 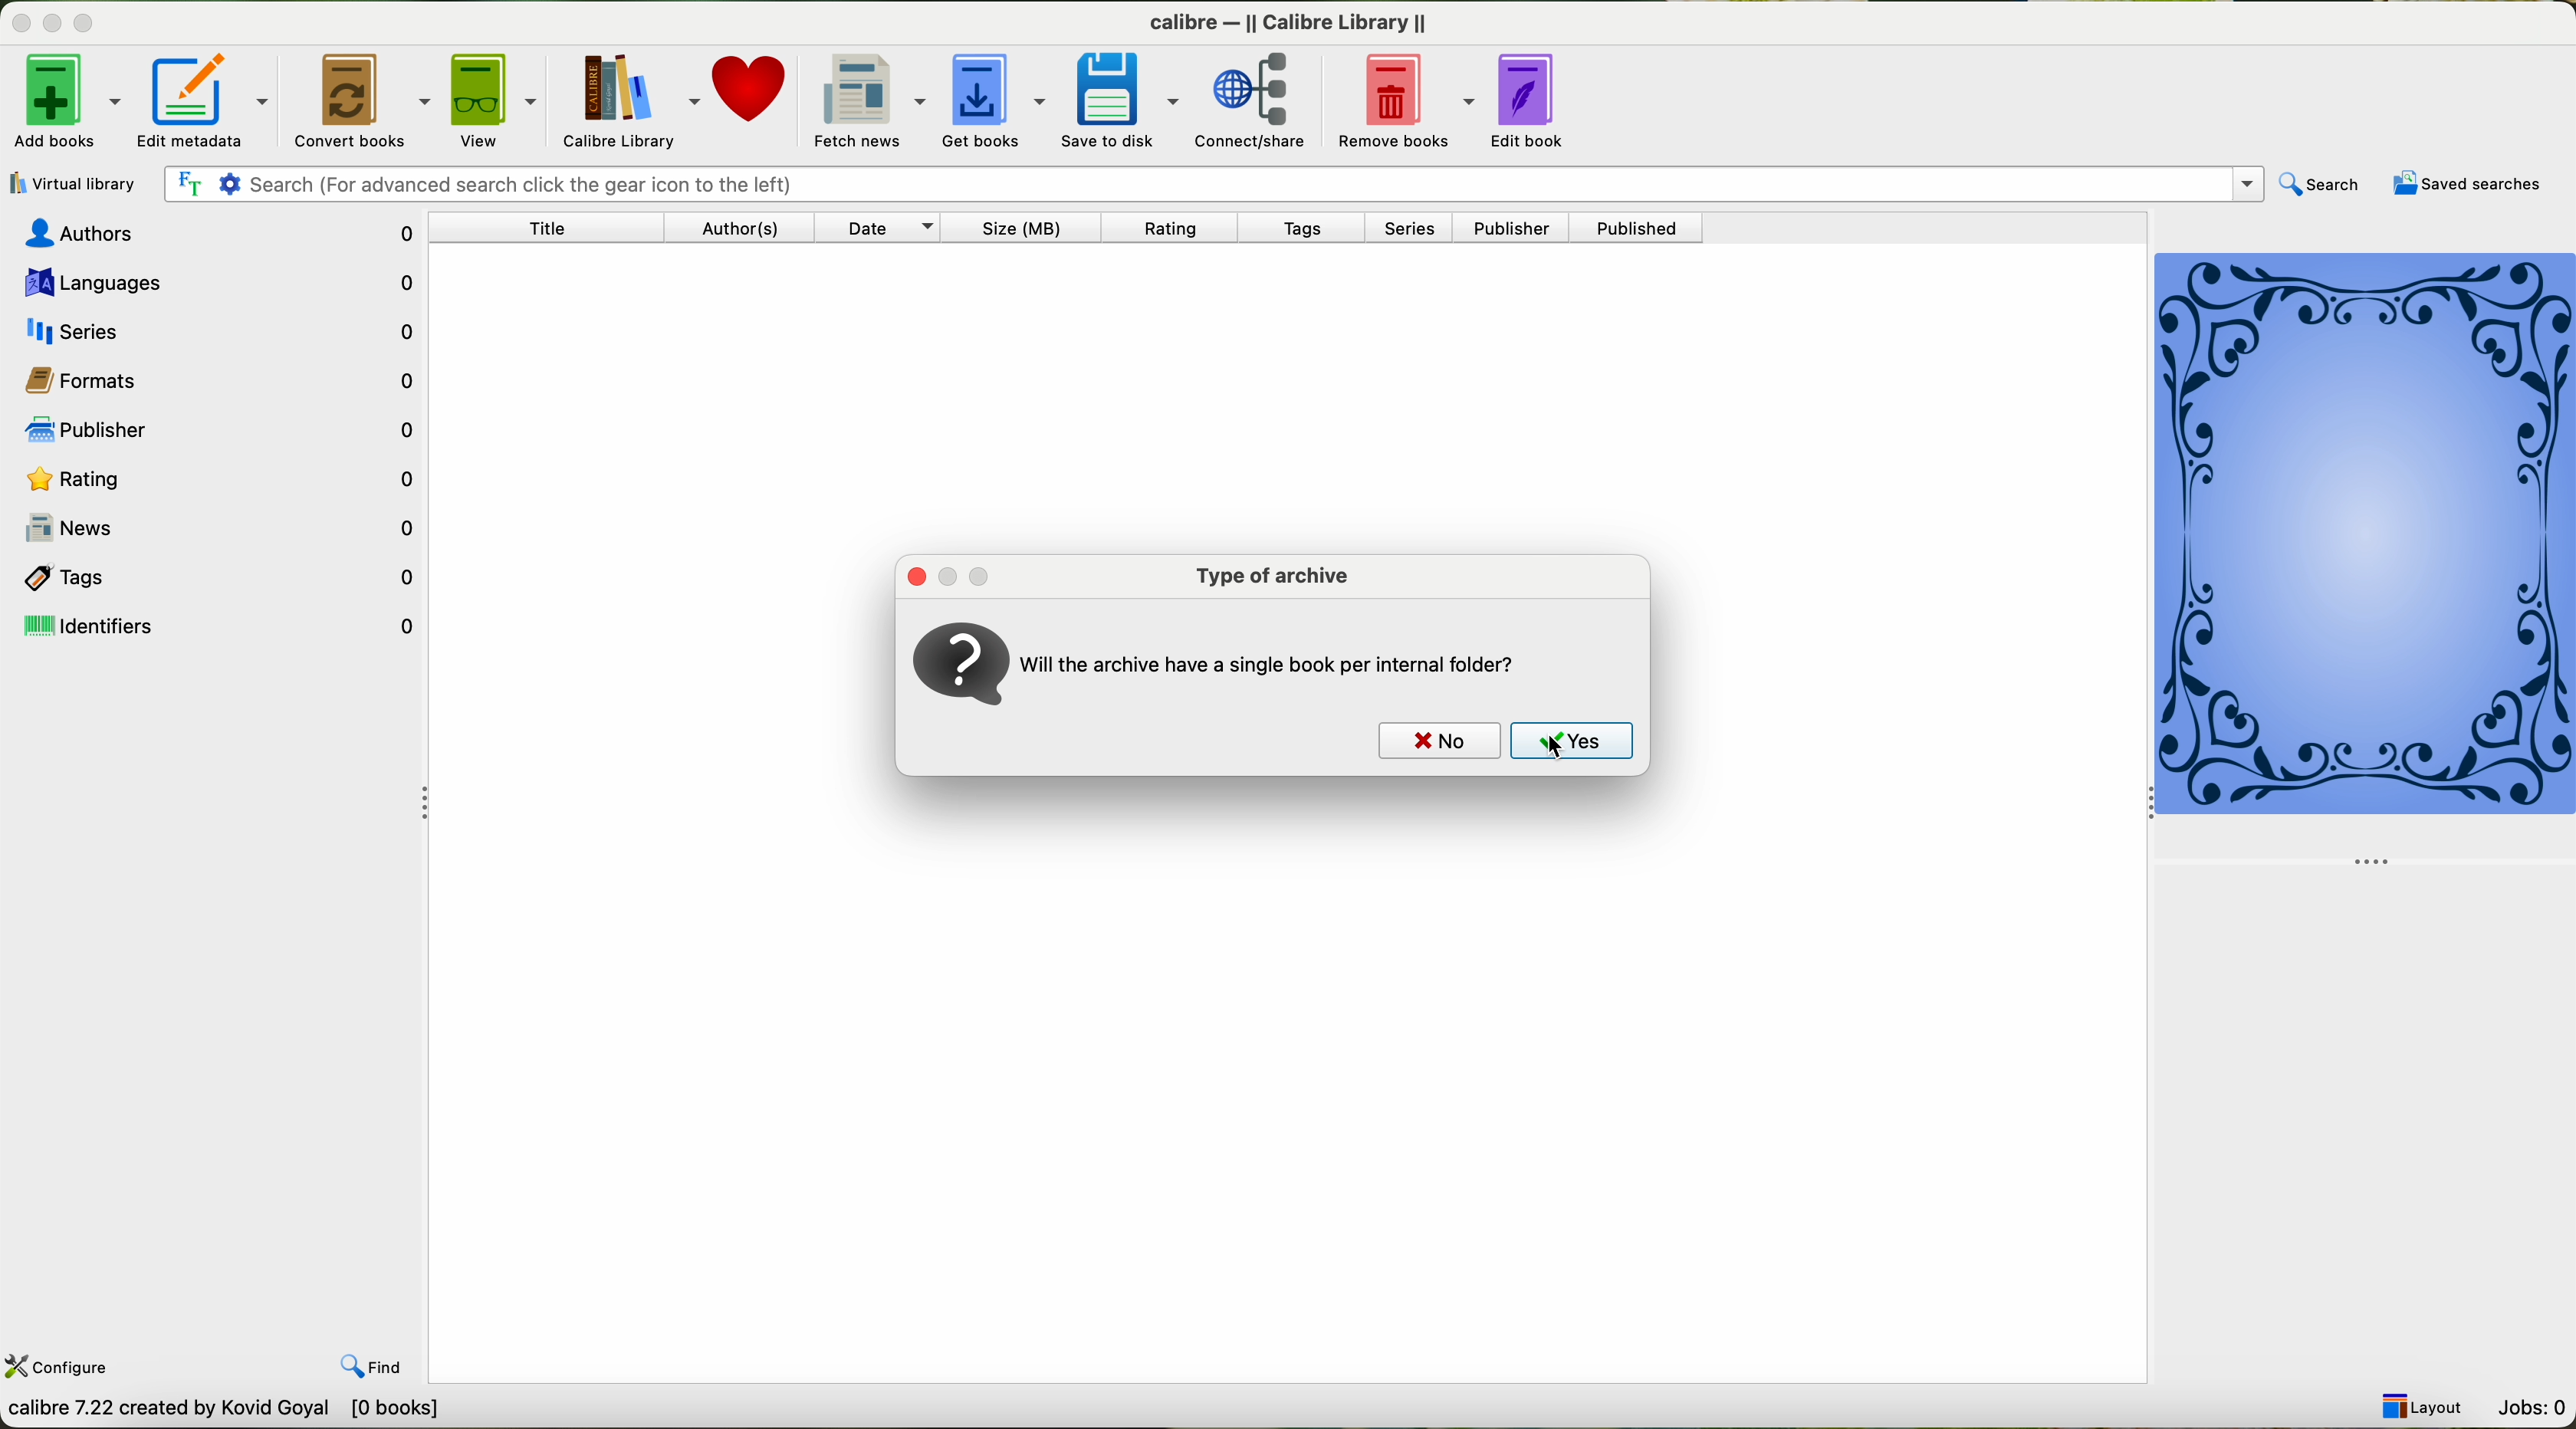 What do you see at coordinates (59, 1369) in the screenshot?
I see `configure` at bounding box center [59, 1369].